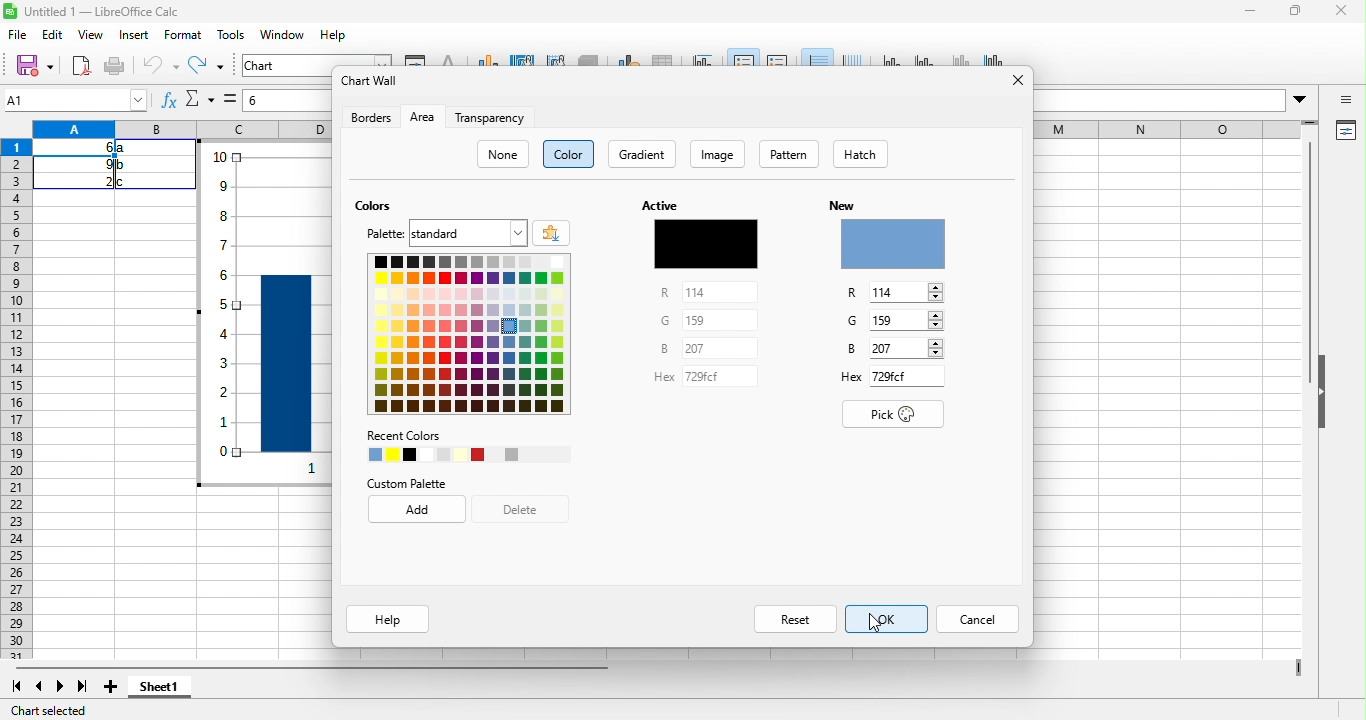 The image size is (1366, 720). I want to click on color, so click(572, 155).